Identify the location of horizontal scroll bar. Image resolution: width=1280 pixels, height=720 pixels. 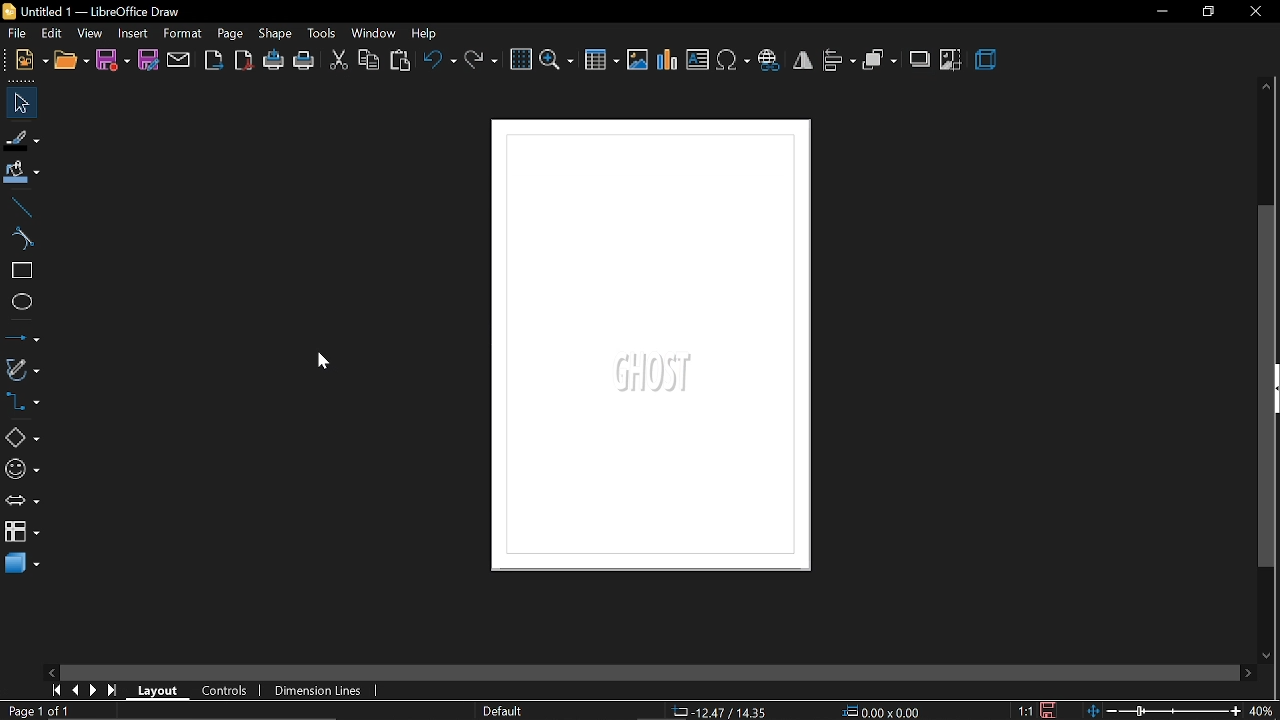
(648, 673).